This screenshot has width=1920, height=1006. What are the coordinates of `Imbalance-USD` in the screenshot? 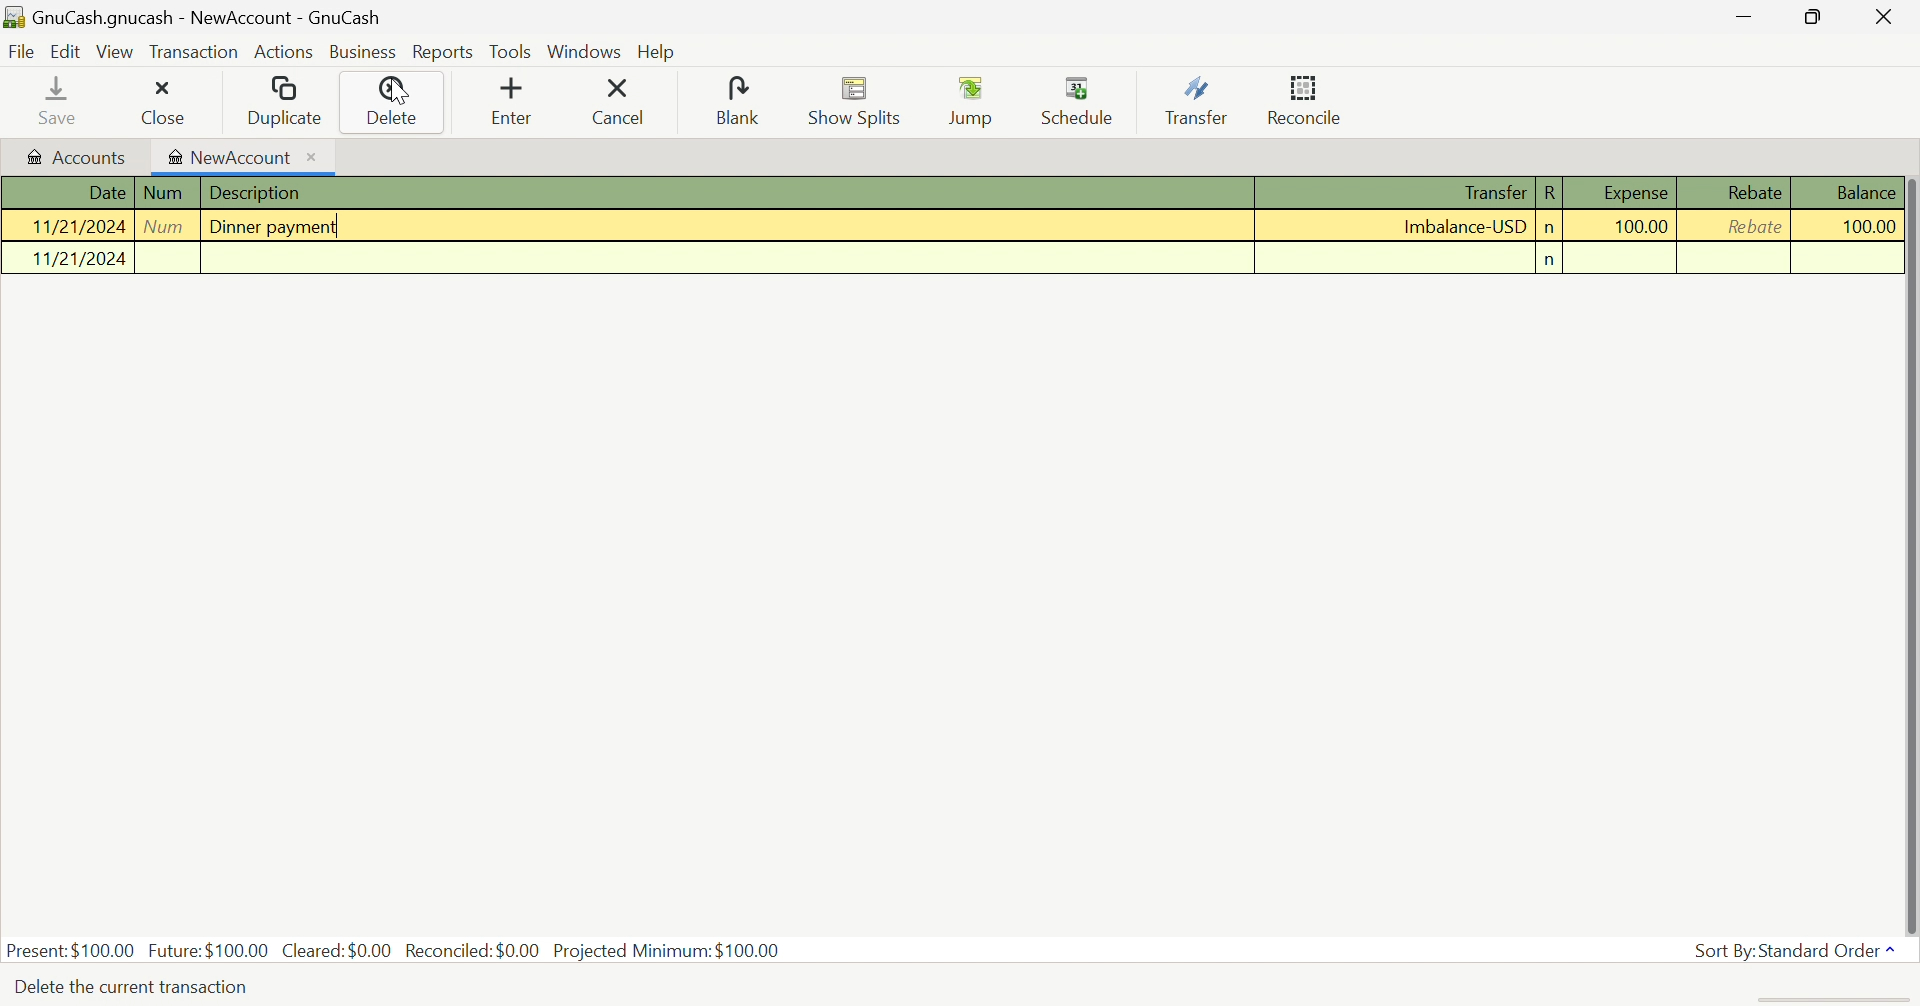 It's located at (1465, 225).